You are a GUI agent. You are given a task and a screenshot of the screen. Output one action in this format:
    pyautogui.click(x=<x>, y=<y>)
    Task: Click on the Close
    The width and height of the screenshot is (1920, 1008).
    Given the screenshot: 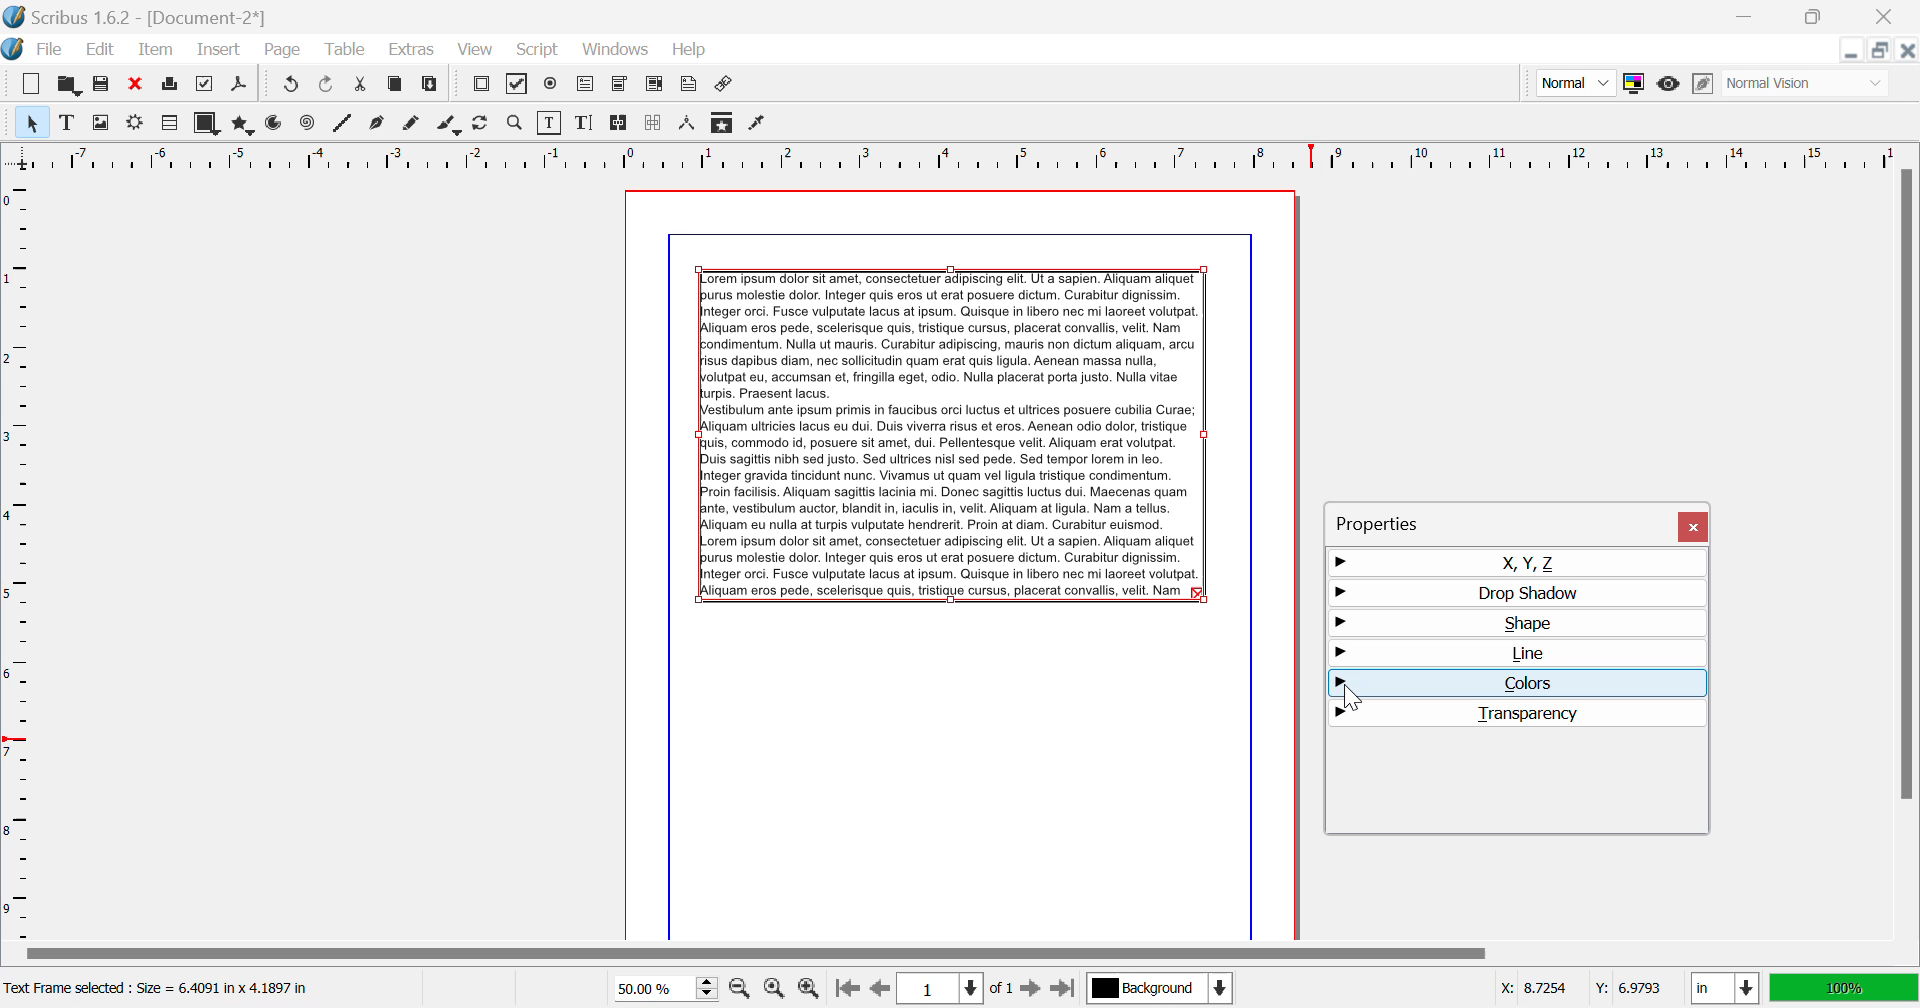 What is the action you would take?
    pyautogui.click(x=1889, y=16)
    